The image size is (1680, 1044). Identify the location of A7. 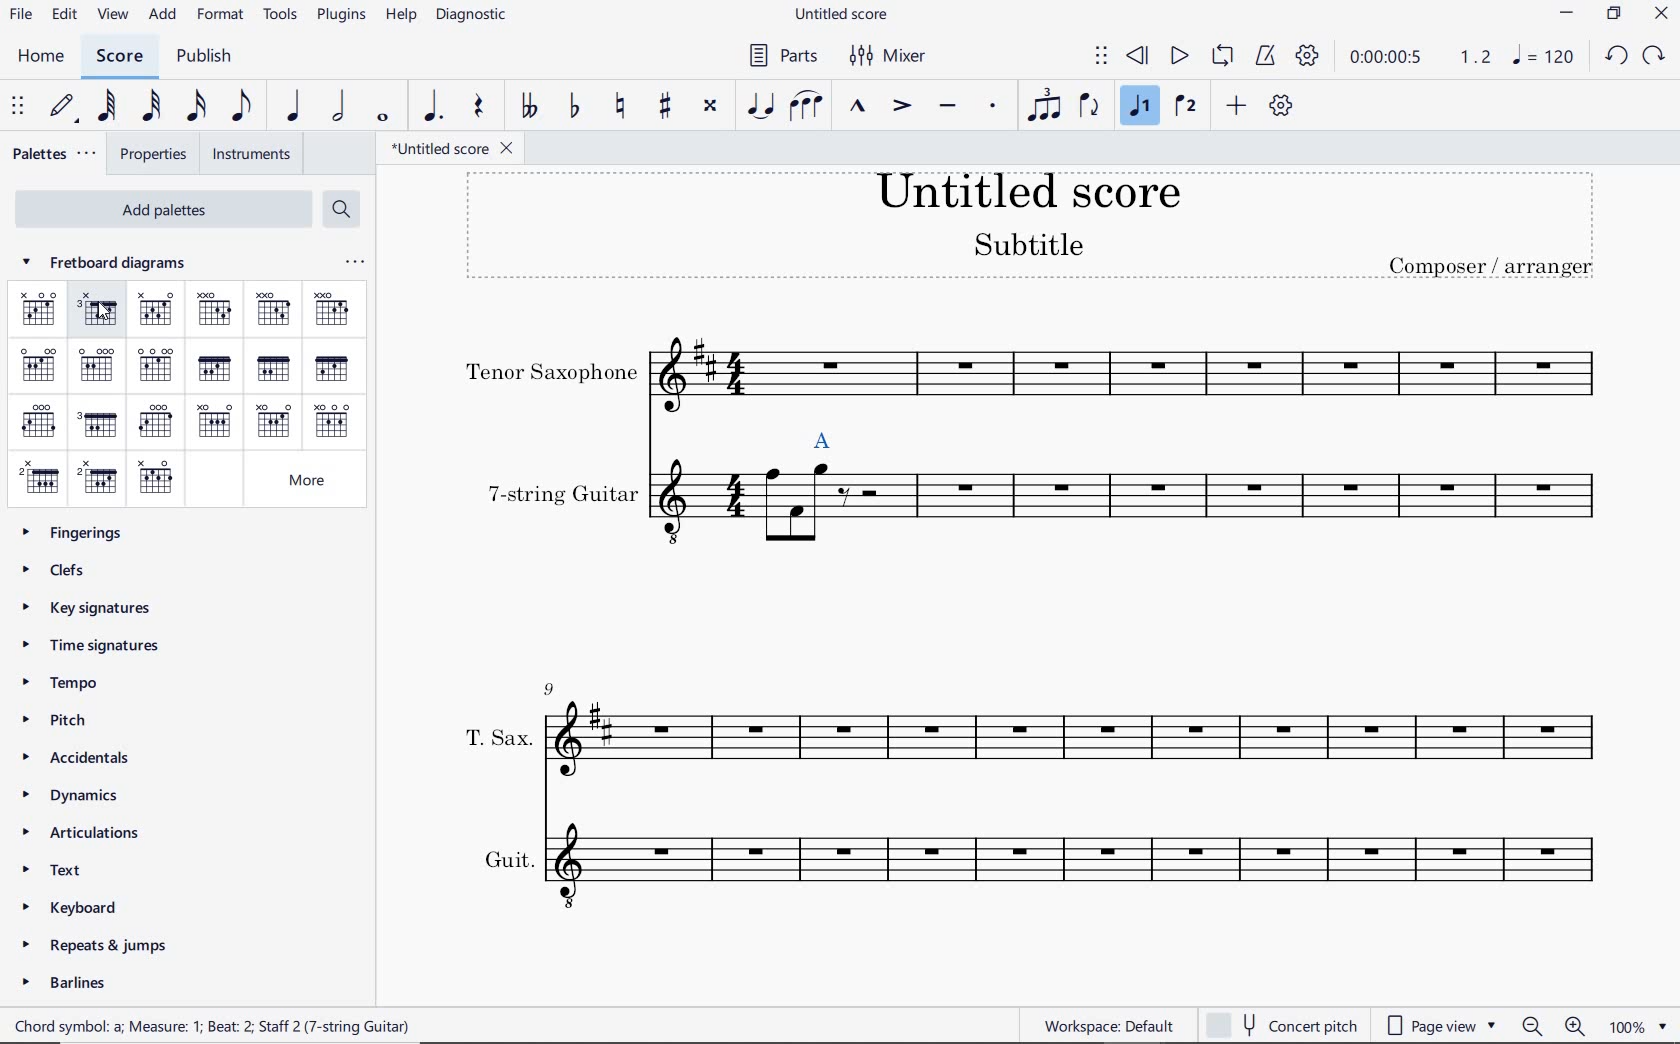
(333, 422).